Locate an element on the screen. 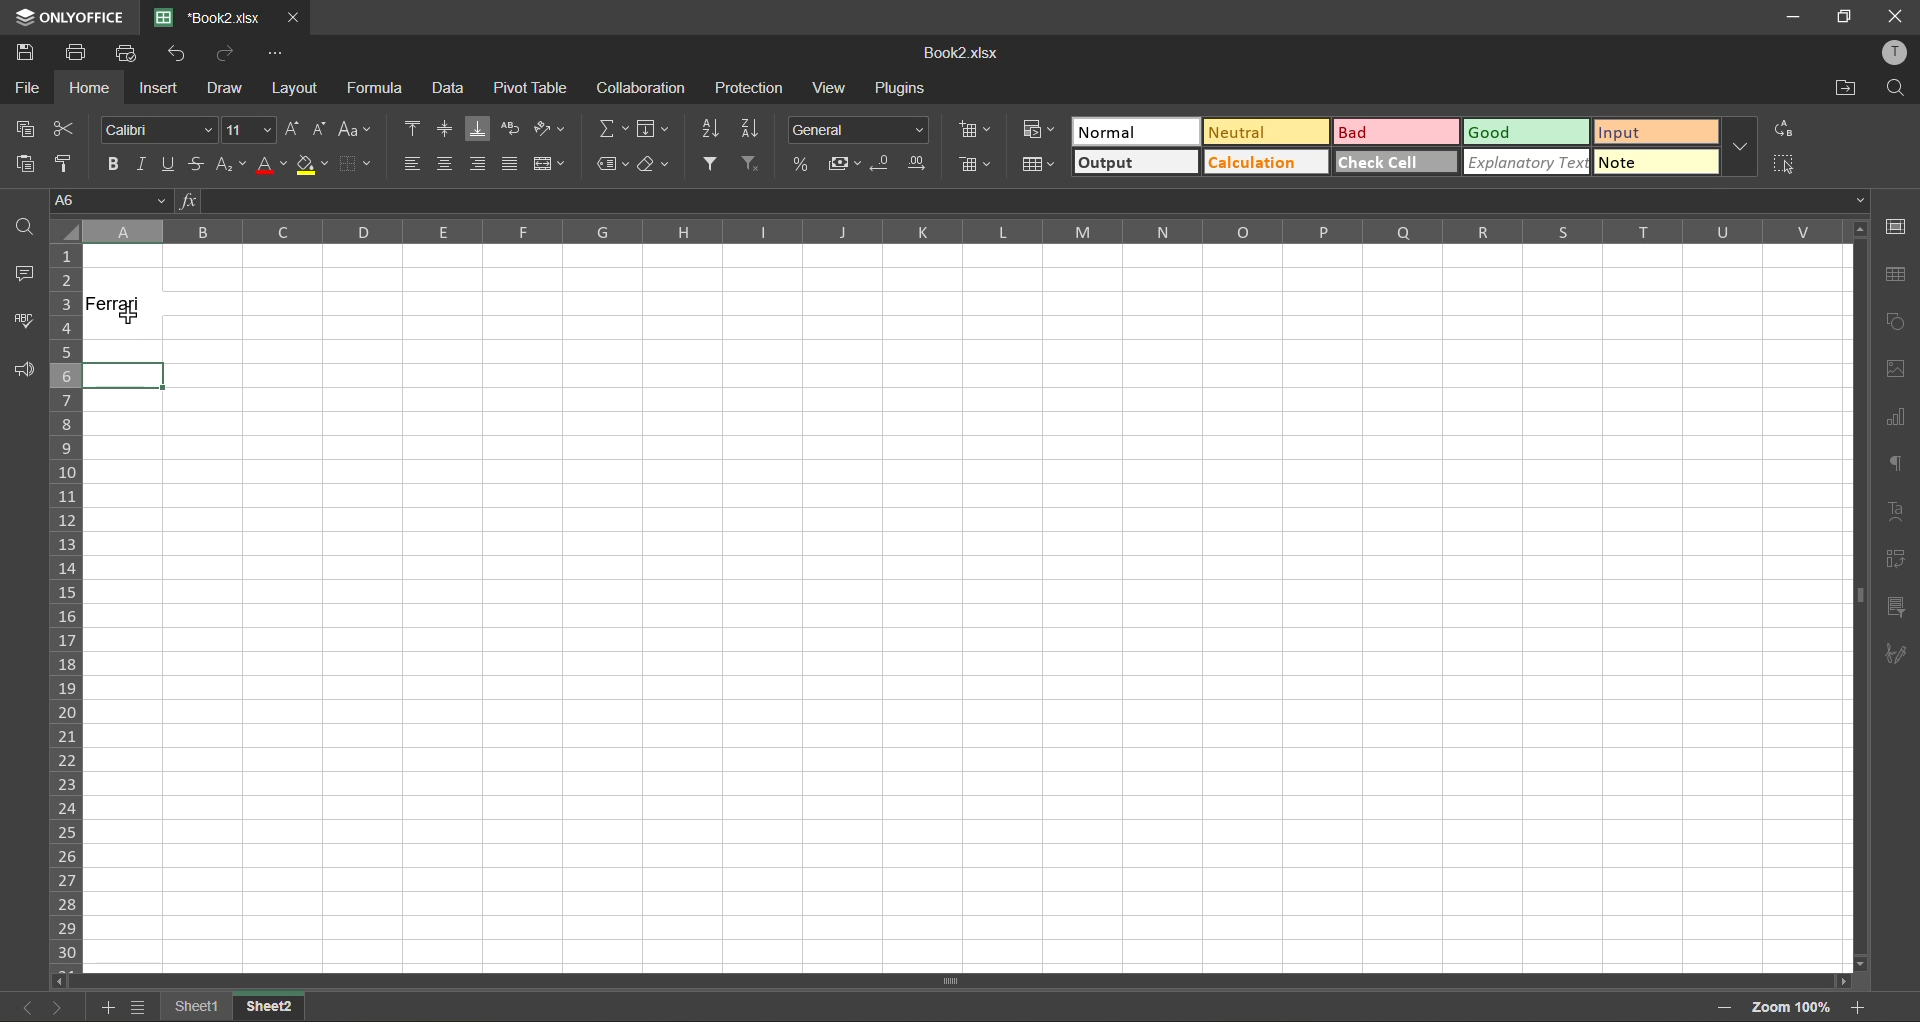 The height and width of the screenshot is (1022, 1920). redo is located at coordinates (227, 55).